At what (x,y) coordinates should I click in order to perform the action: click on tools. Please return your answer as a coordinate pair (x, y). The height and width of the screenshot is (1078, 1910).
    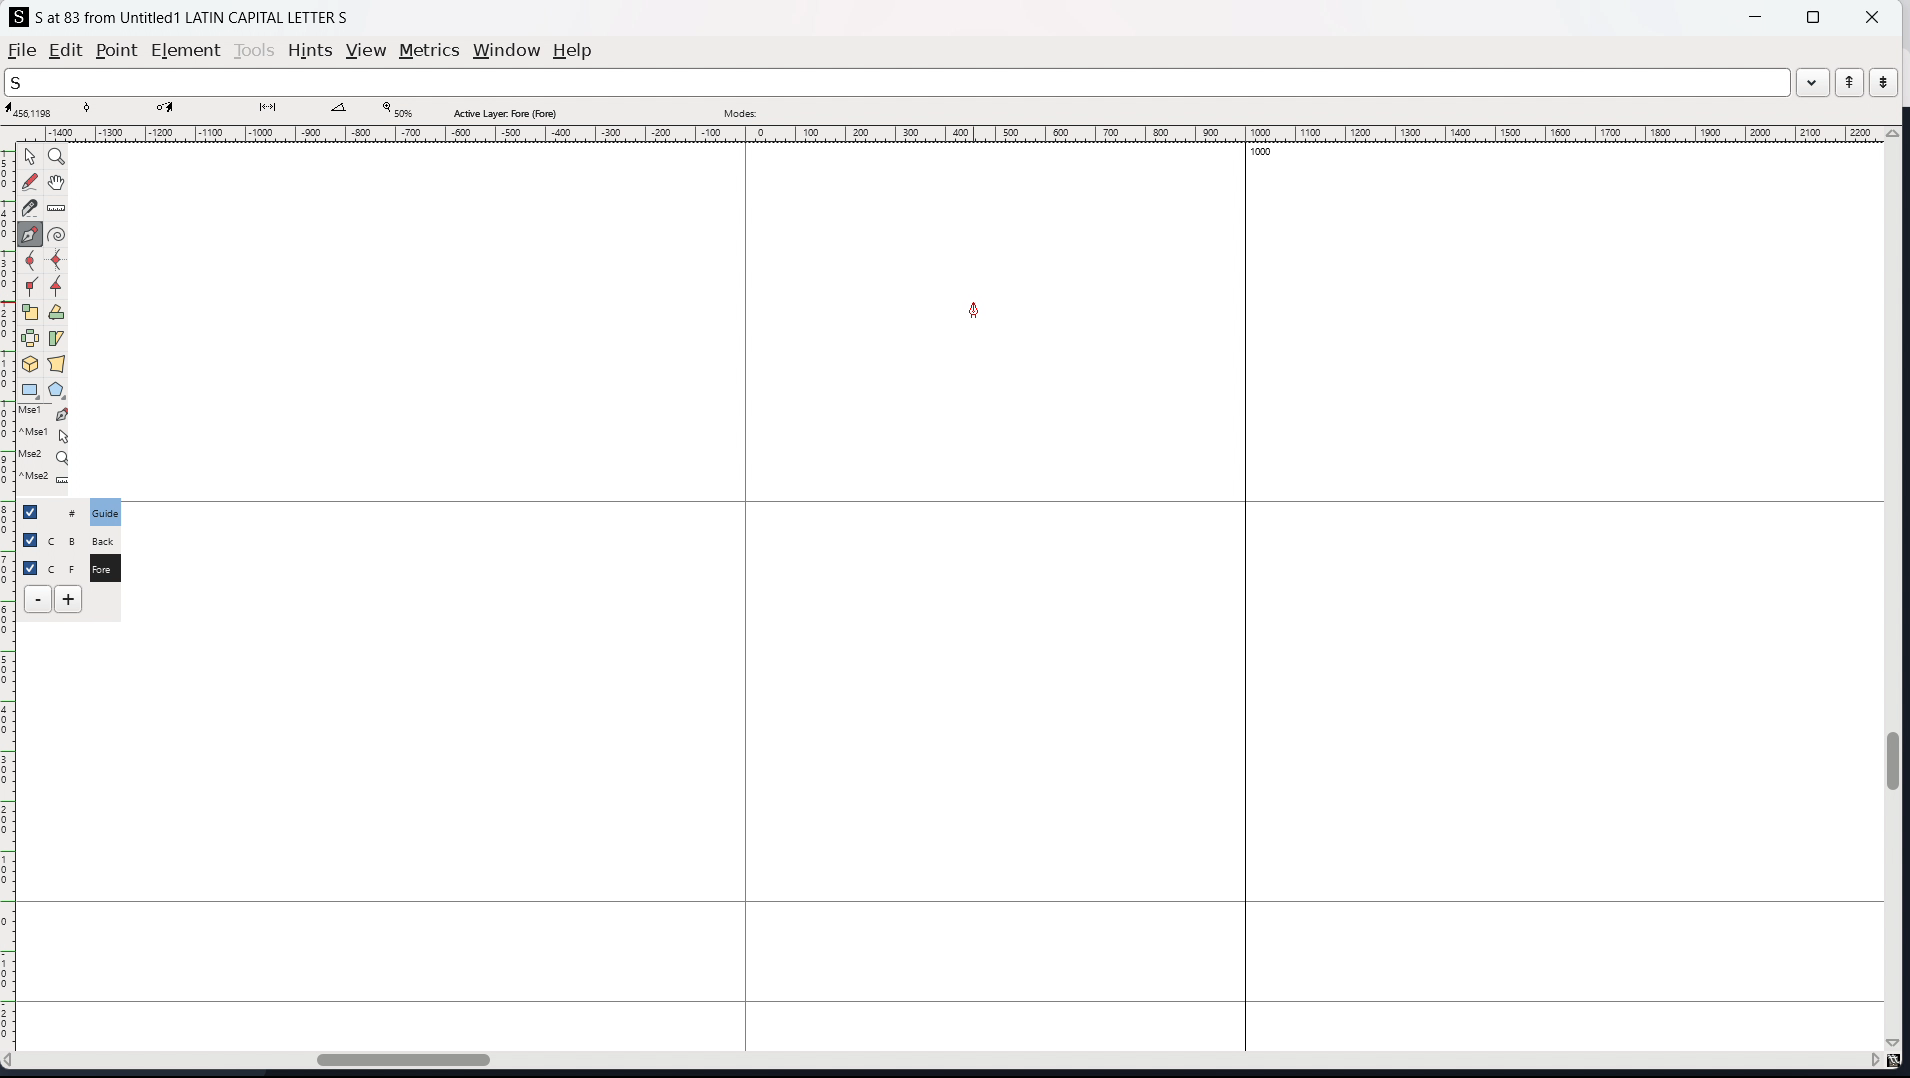
    Looking at the image, I should click on (256, 50).